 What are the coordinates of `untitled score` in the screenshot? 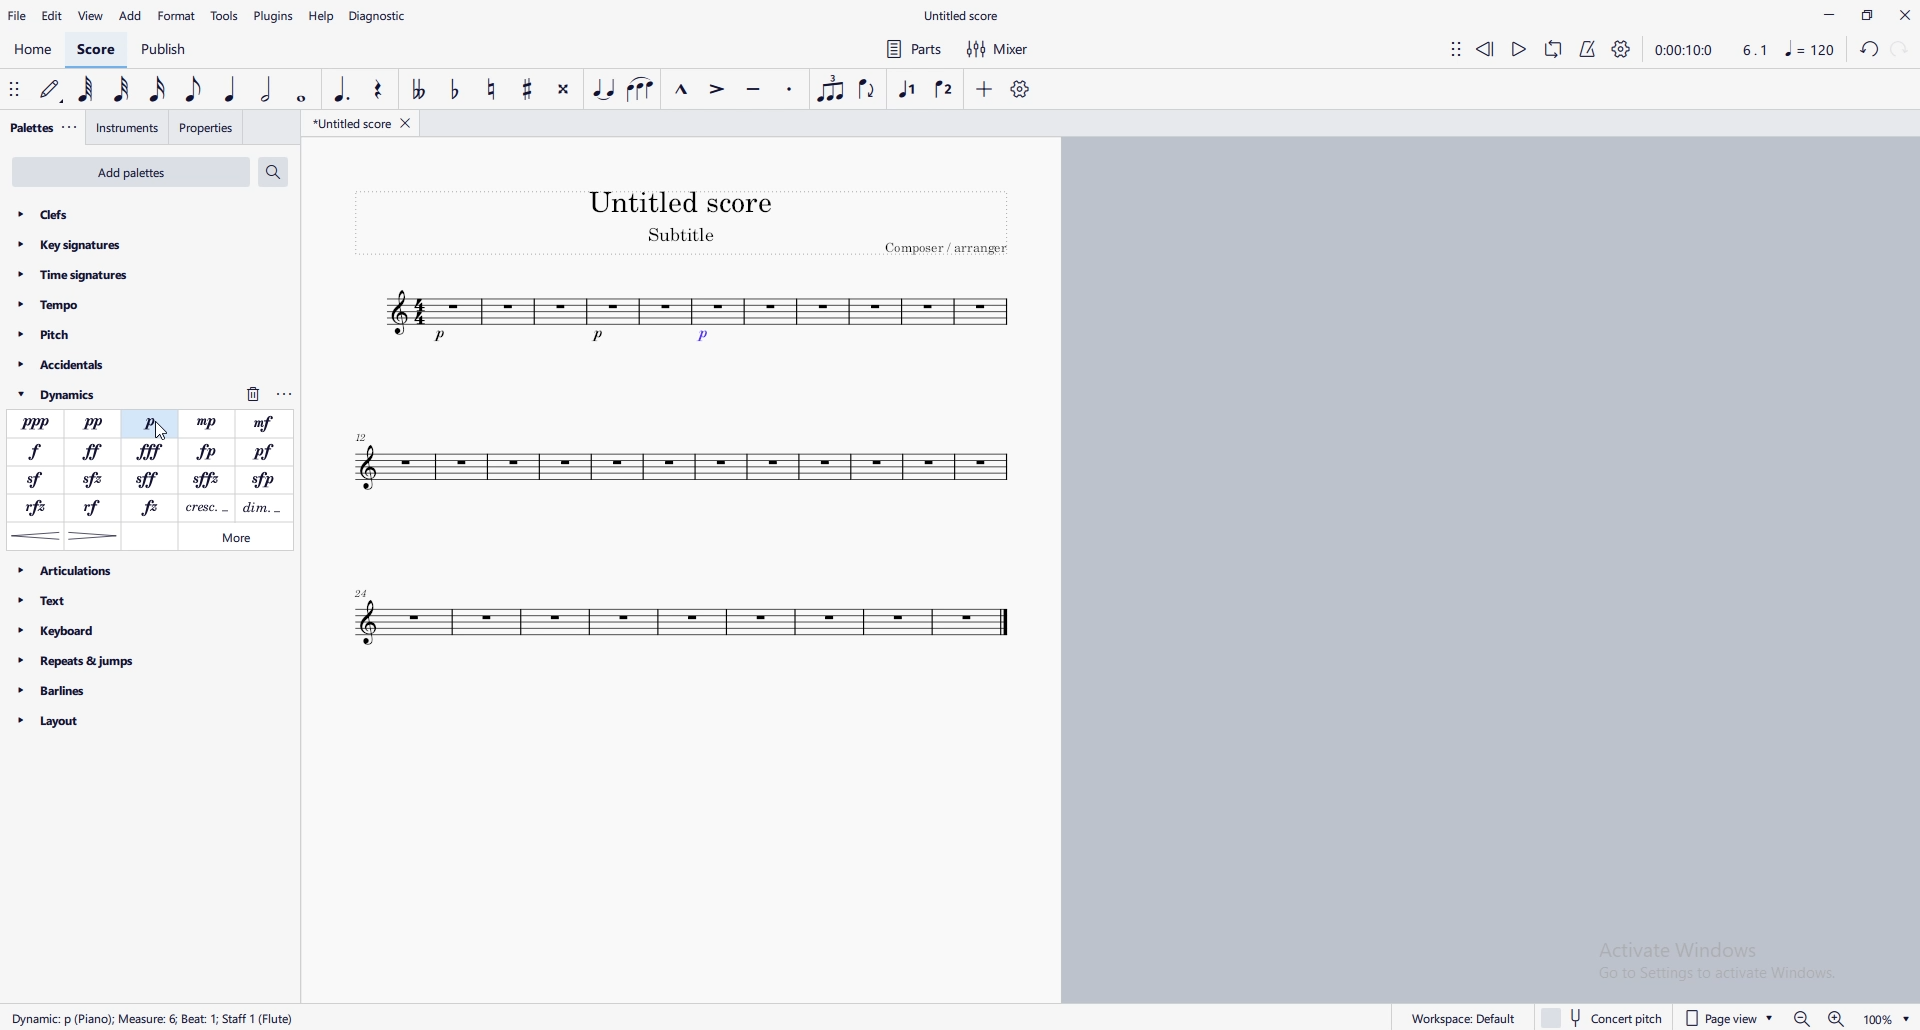 It's located at (353, 124).